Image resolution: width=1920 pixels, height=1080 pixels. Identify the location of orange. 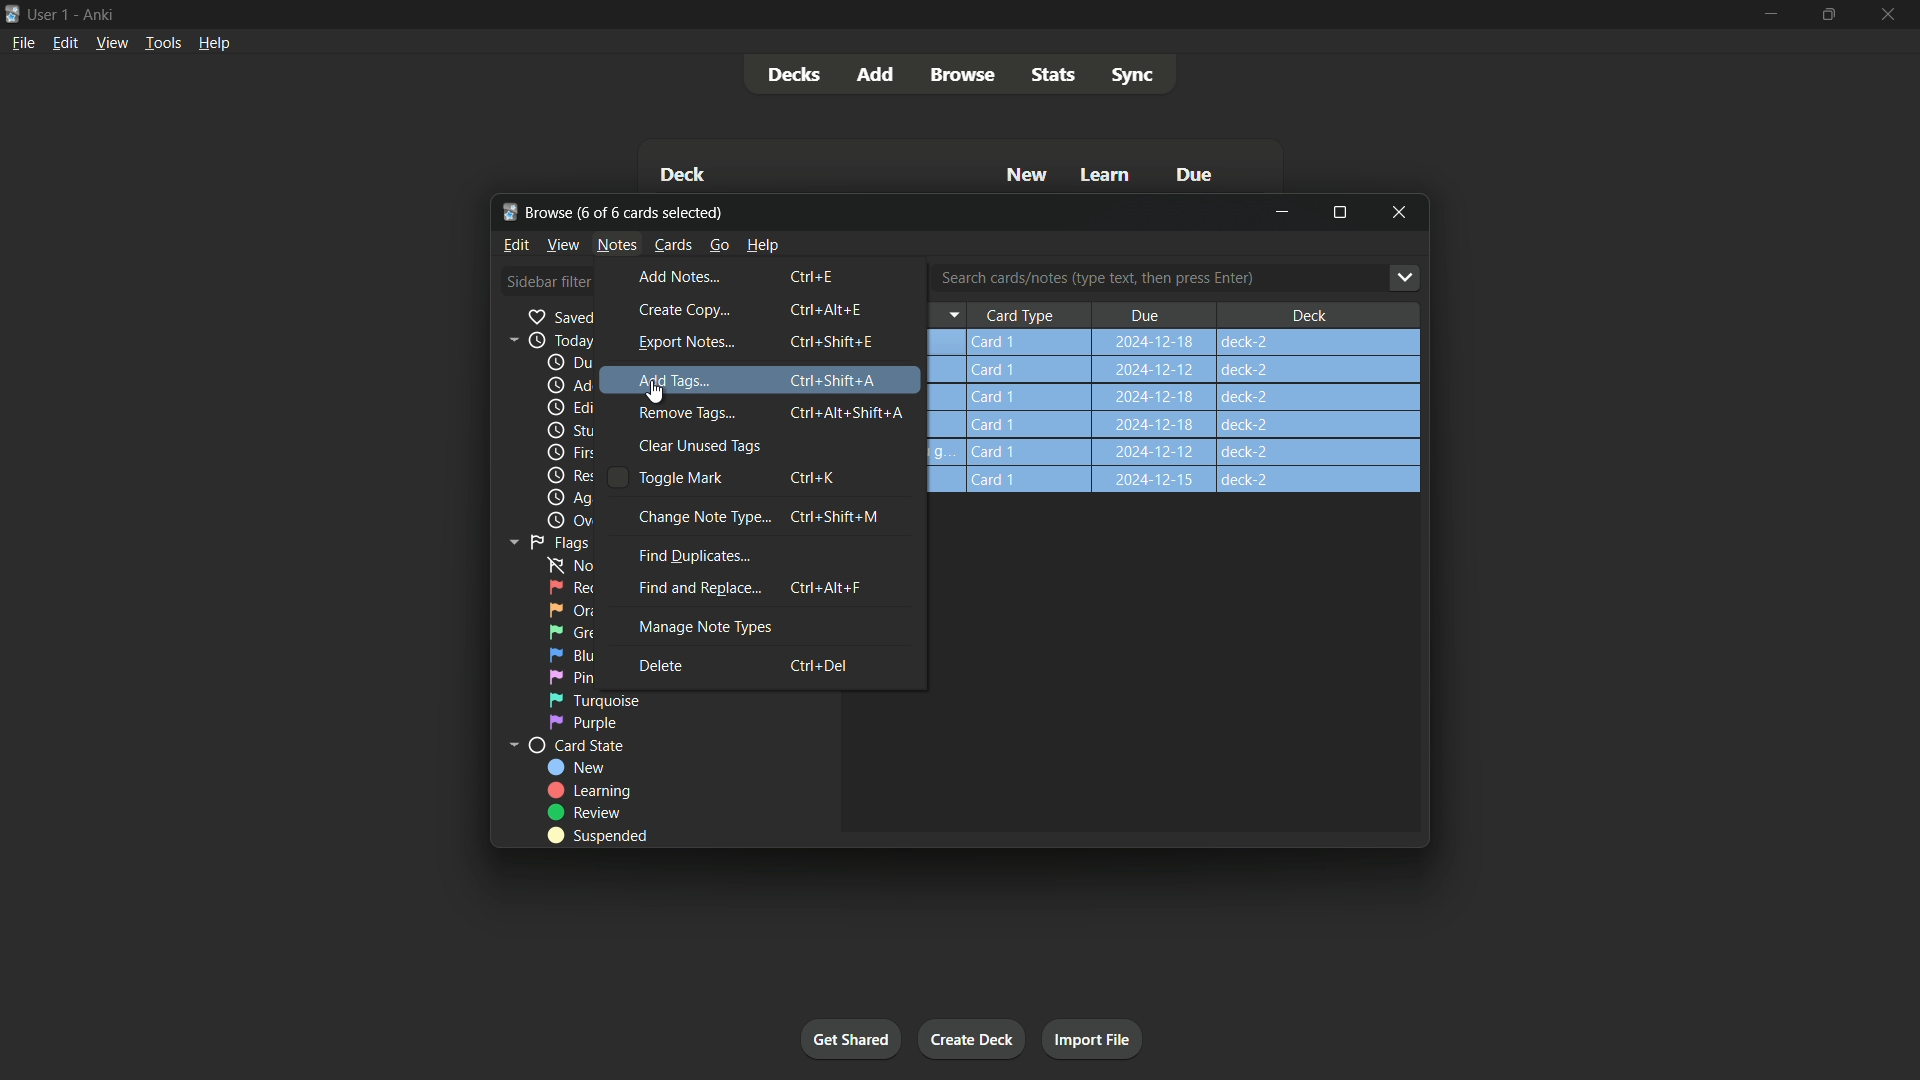
(587, 609).